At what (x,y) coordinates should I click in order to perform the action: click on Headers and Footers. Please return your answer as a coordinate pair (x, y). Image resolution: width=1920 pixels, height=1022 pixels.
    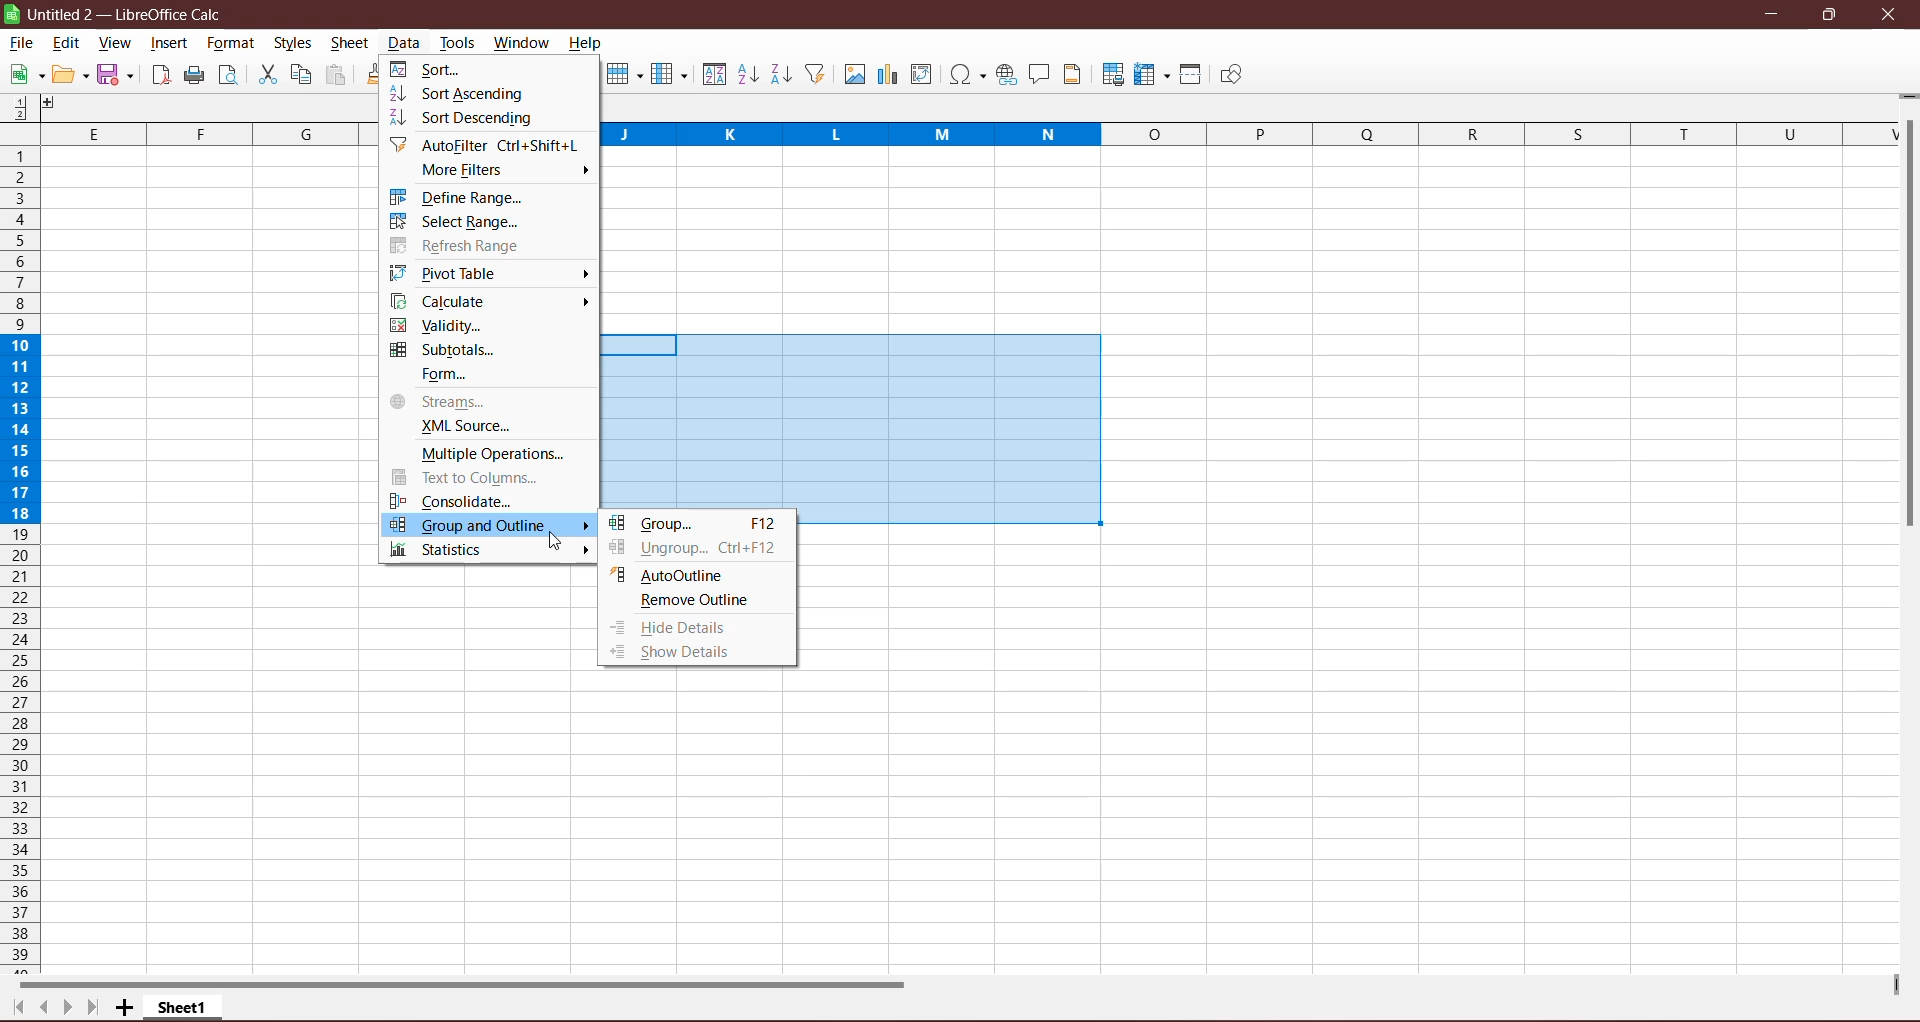
    Looking at the image, I should click on (1075, 74).